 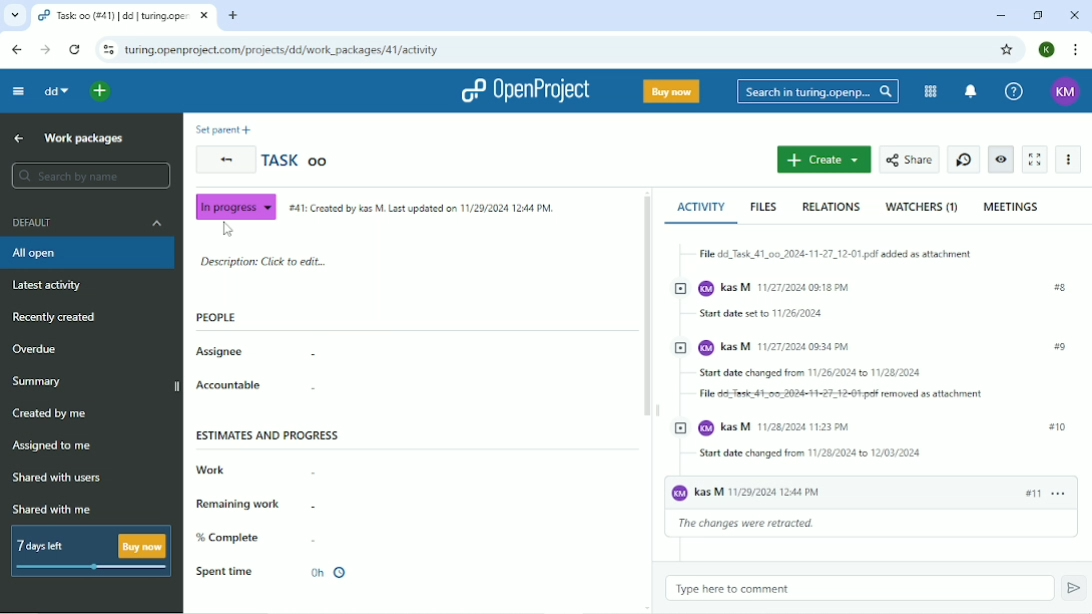 What do you see at coordinates (273, 574) in the screenshot?
I see `Spent time` at bounding box center [273, 574].